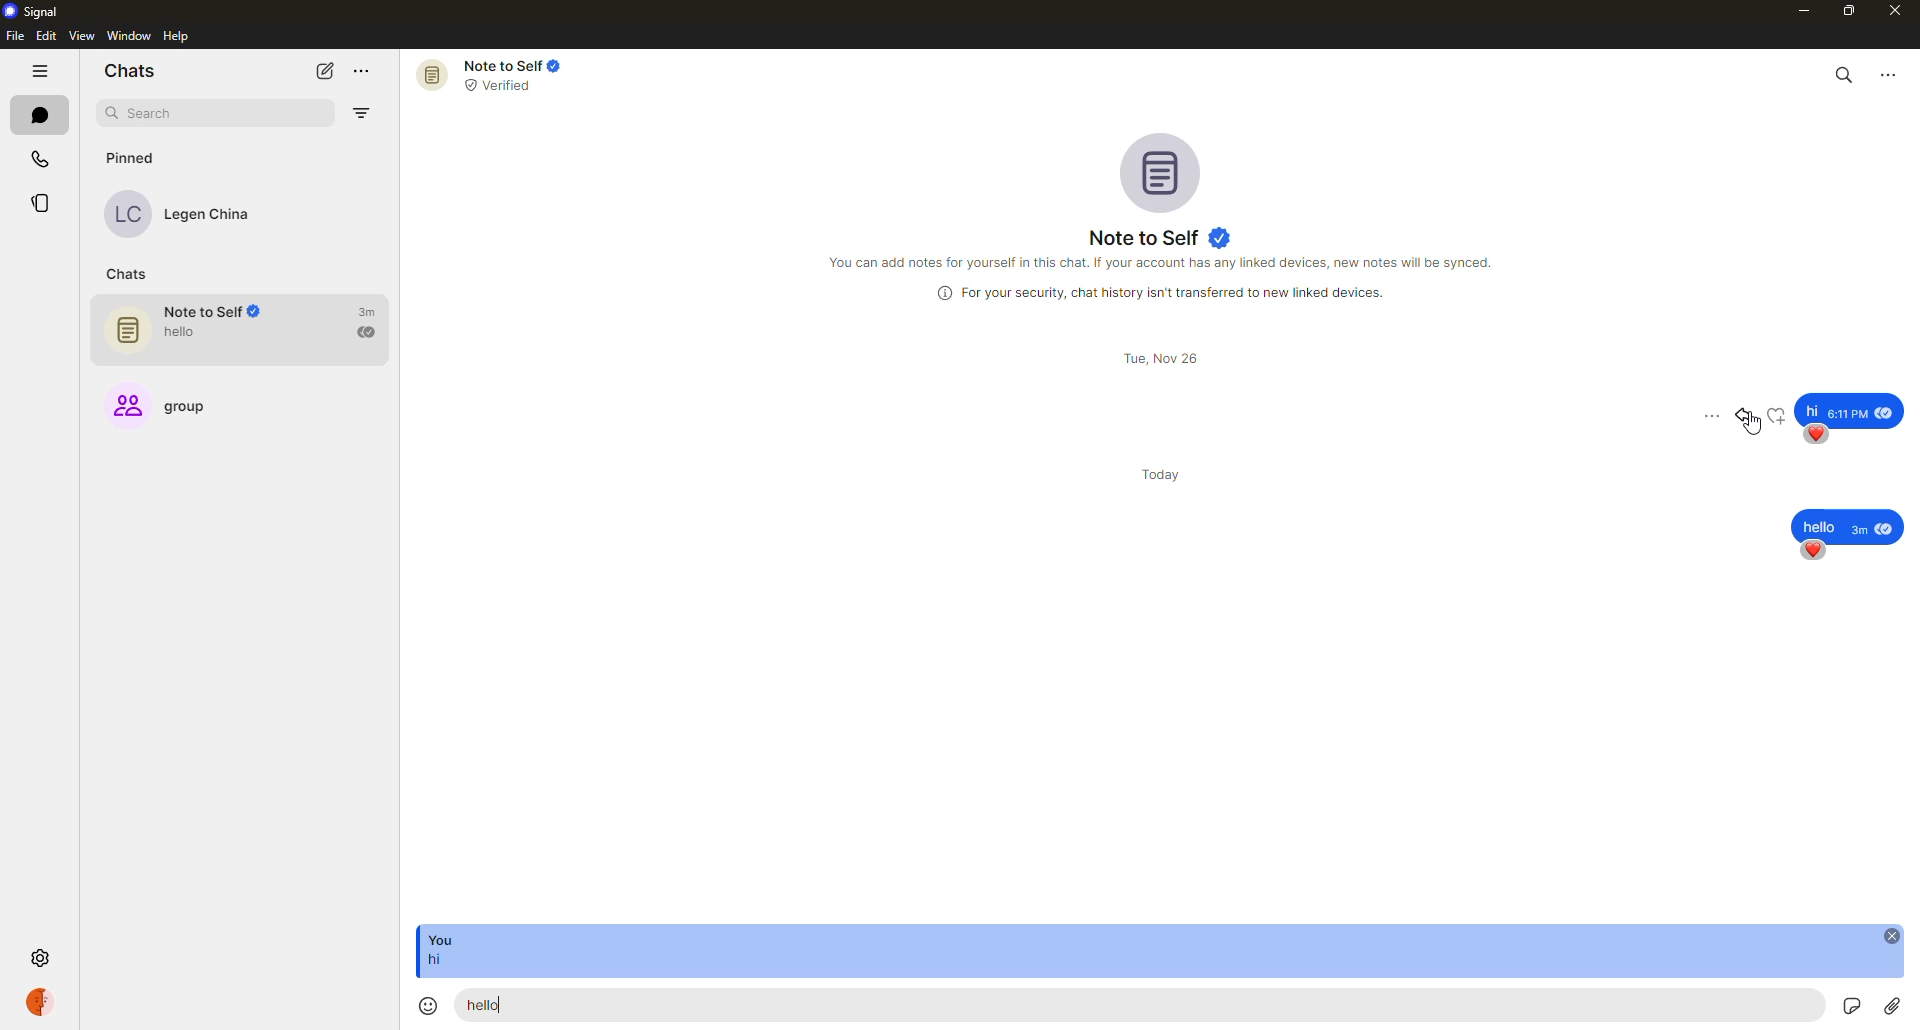 The image size is (1920, 1030). I want to click on chats, so click(132, 70).